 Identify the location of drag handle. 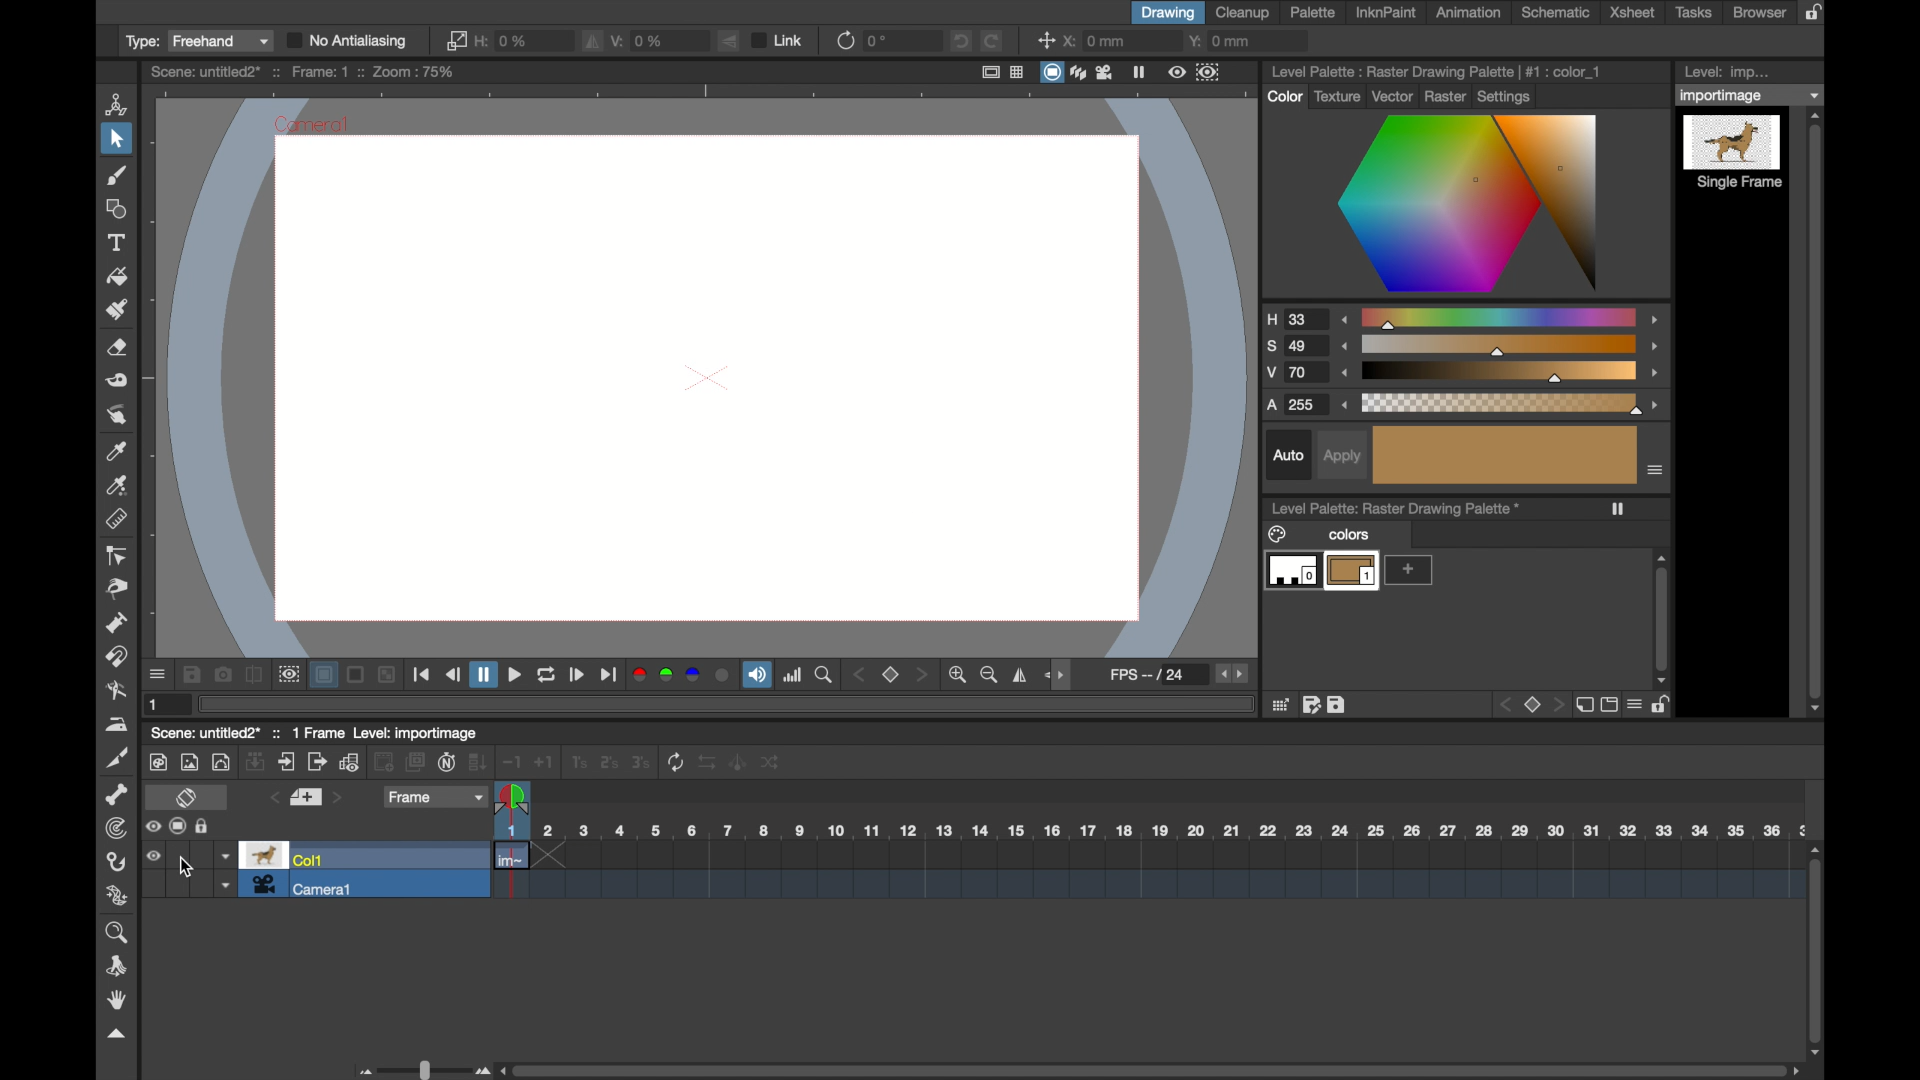
(116, 1035).